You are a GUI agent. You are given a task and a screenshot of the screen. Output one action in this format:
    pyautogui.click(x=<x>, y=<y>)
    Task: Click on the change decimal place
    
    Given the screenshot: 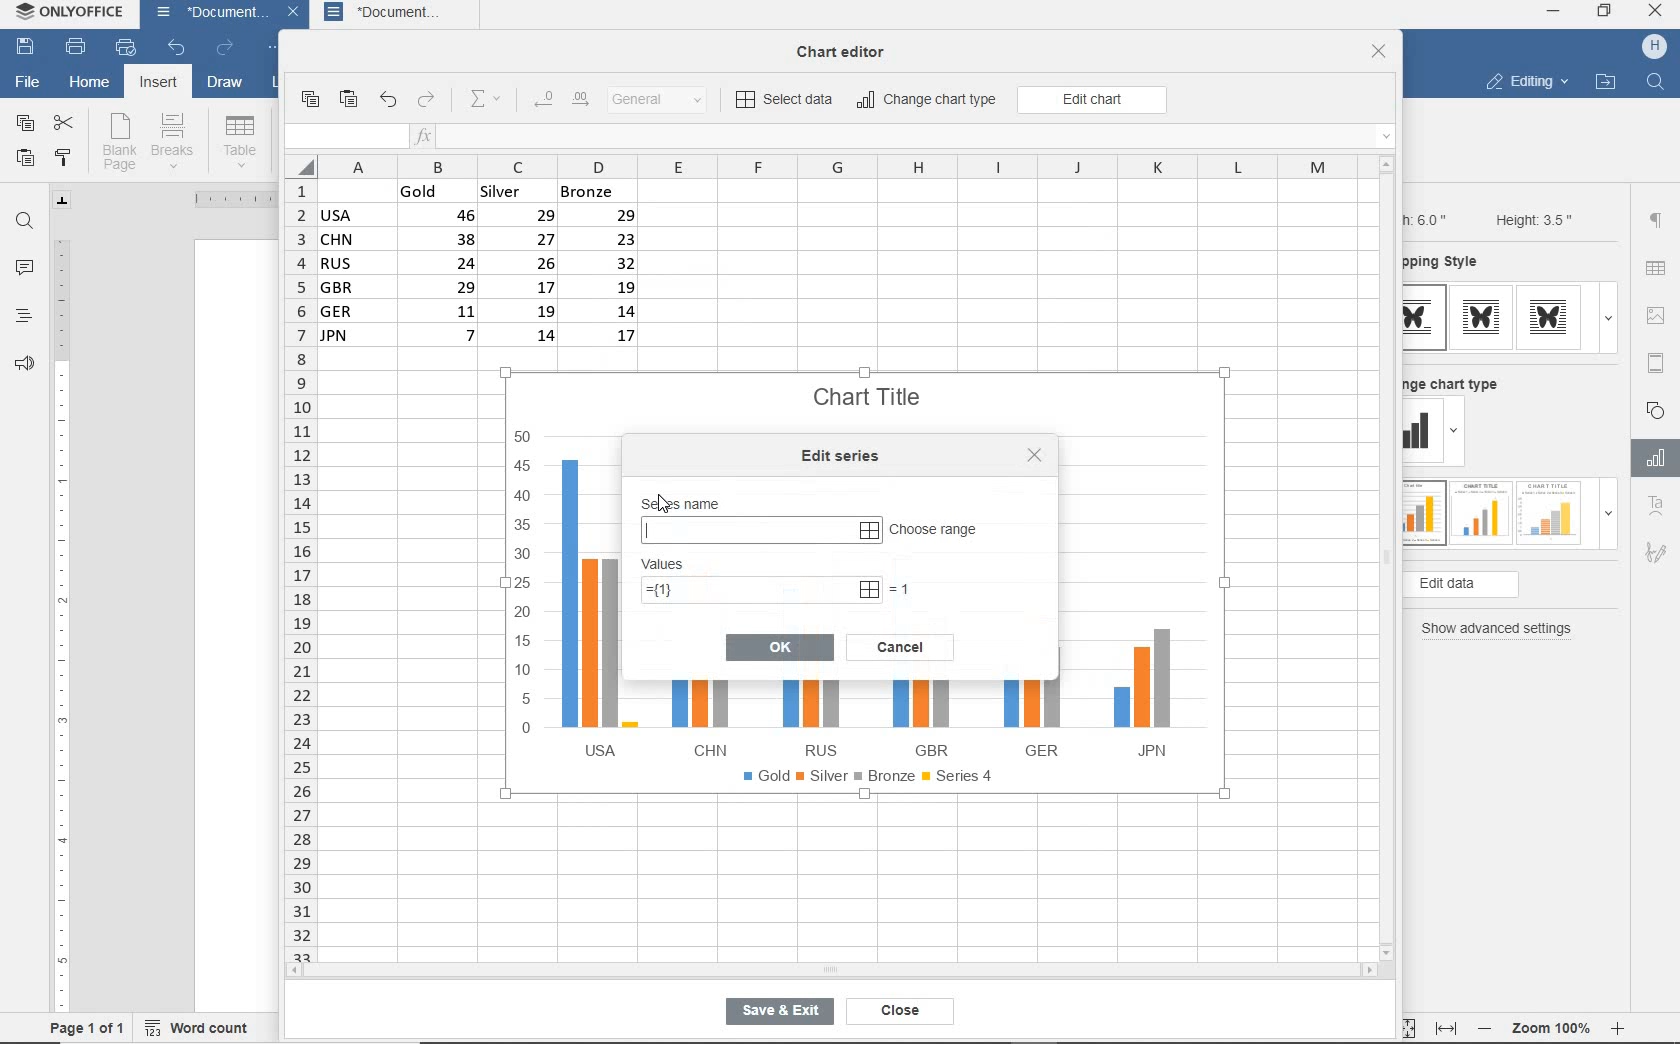 What is the action you would take?
    pyautogui.click(x=560, y=100)
    